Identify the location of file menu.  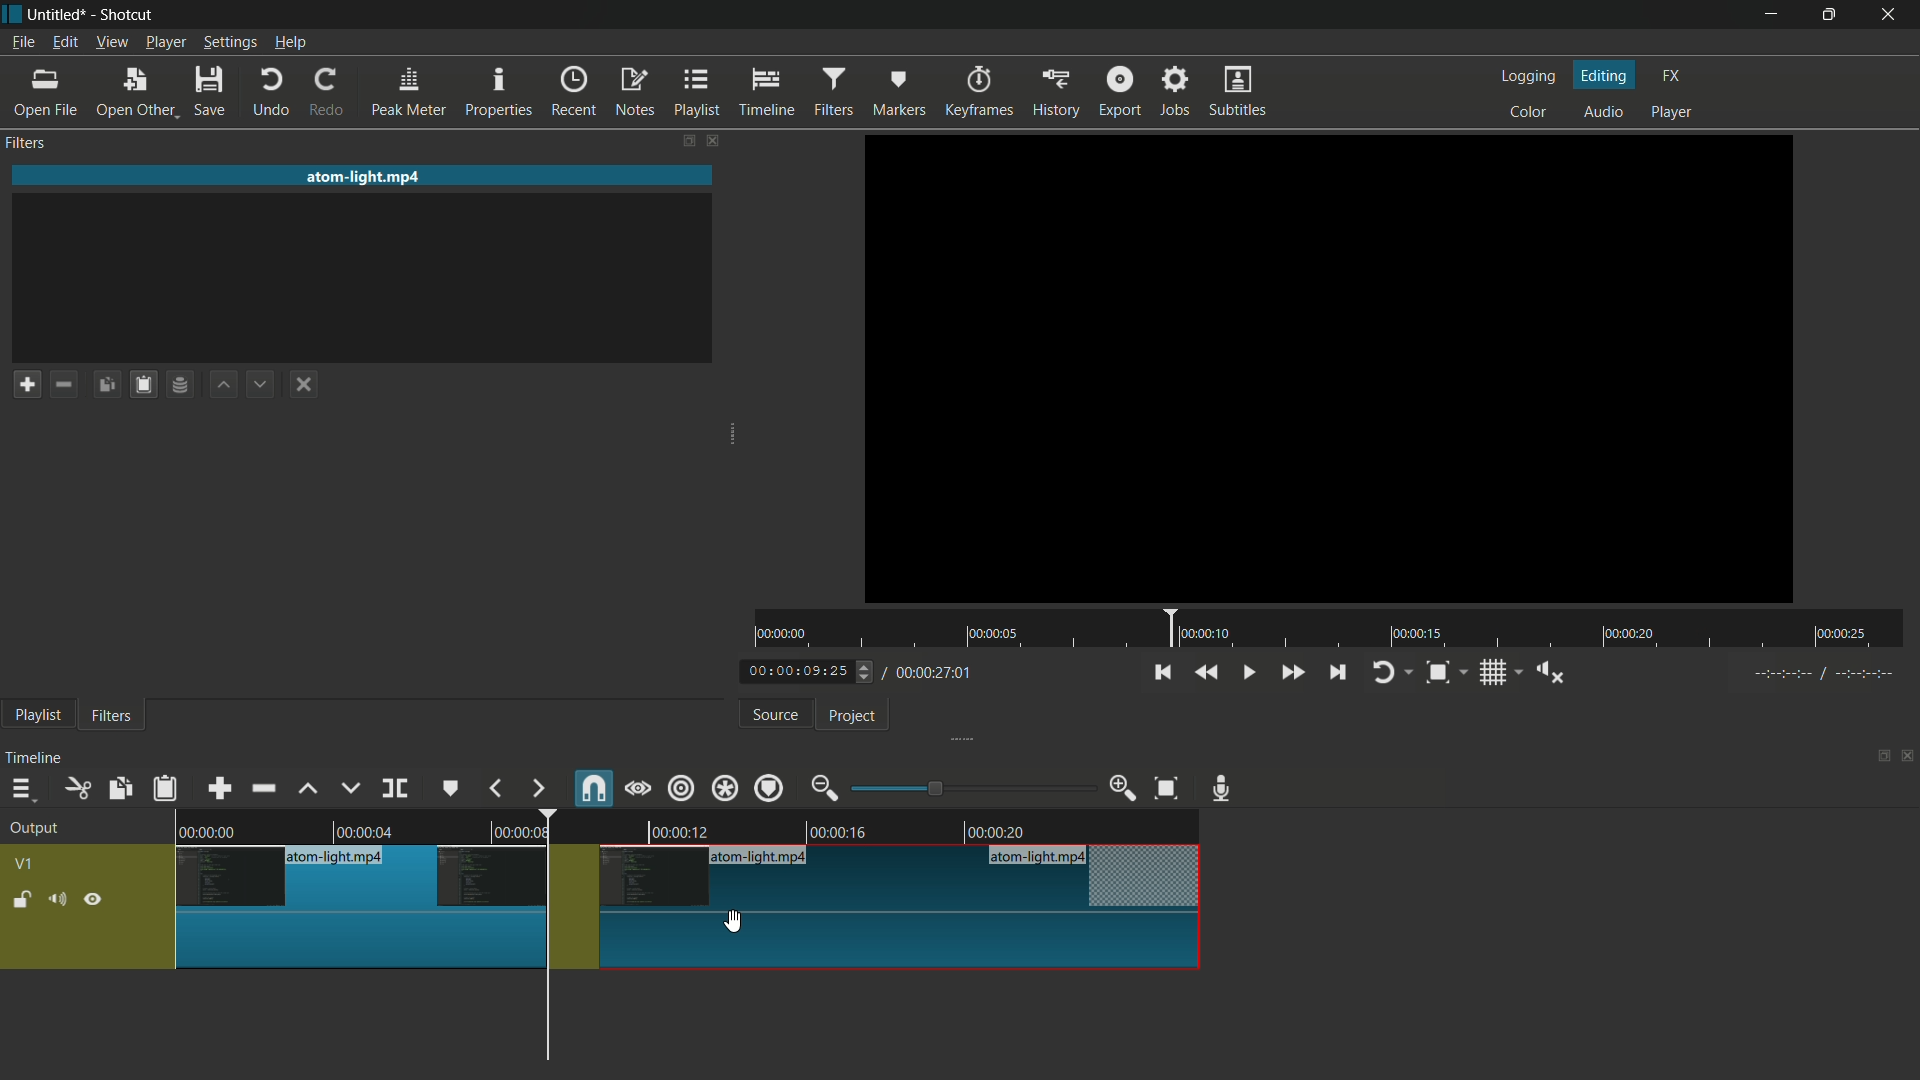
(23, 43).